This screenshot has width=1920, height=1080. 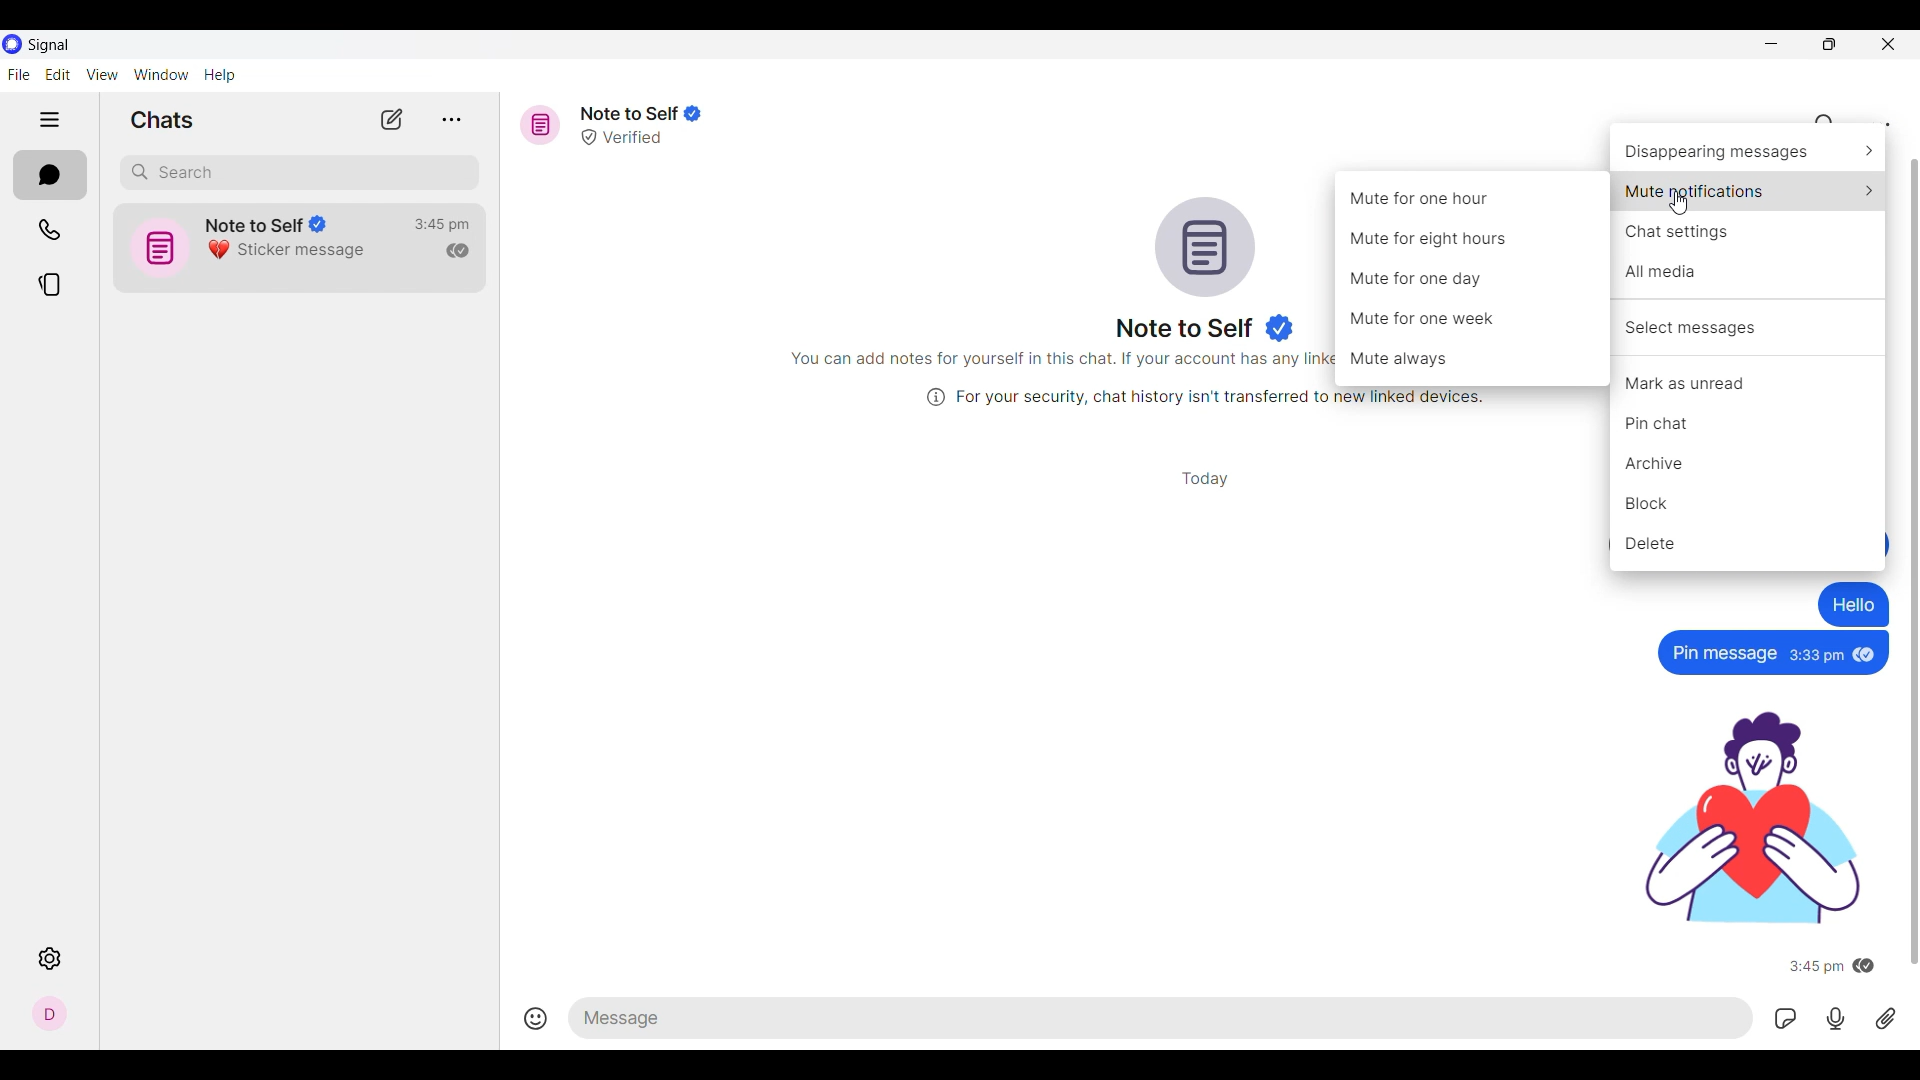 What do you see at coordinates (1747, 422) in the screenshot?
I see `Pin chat` at bounding box center [1747, 422].